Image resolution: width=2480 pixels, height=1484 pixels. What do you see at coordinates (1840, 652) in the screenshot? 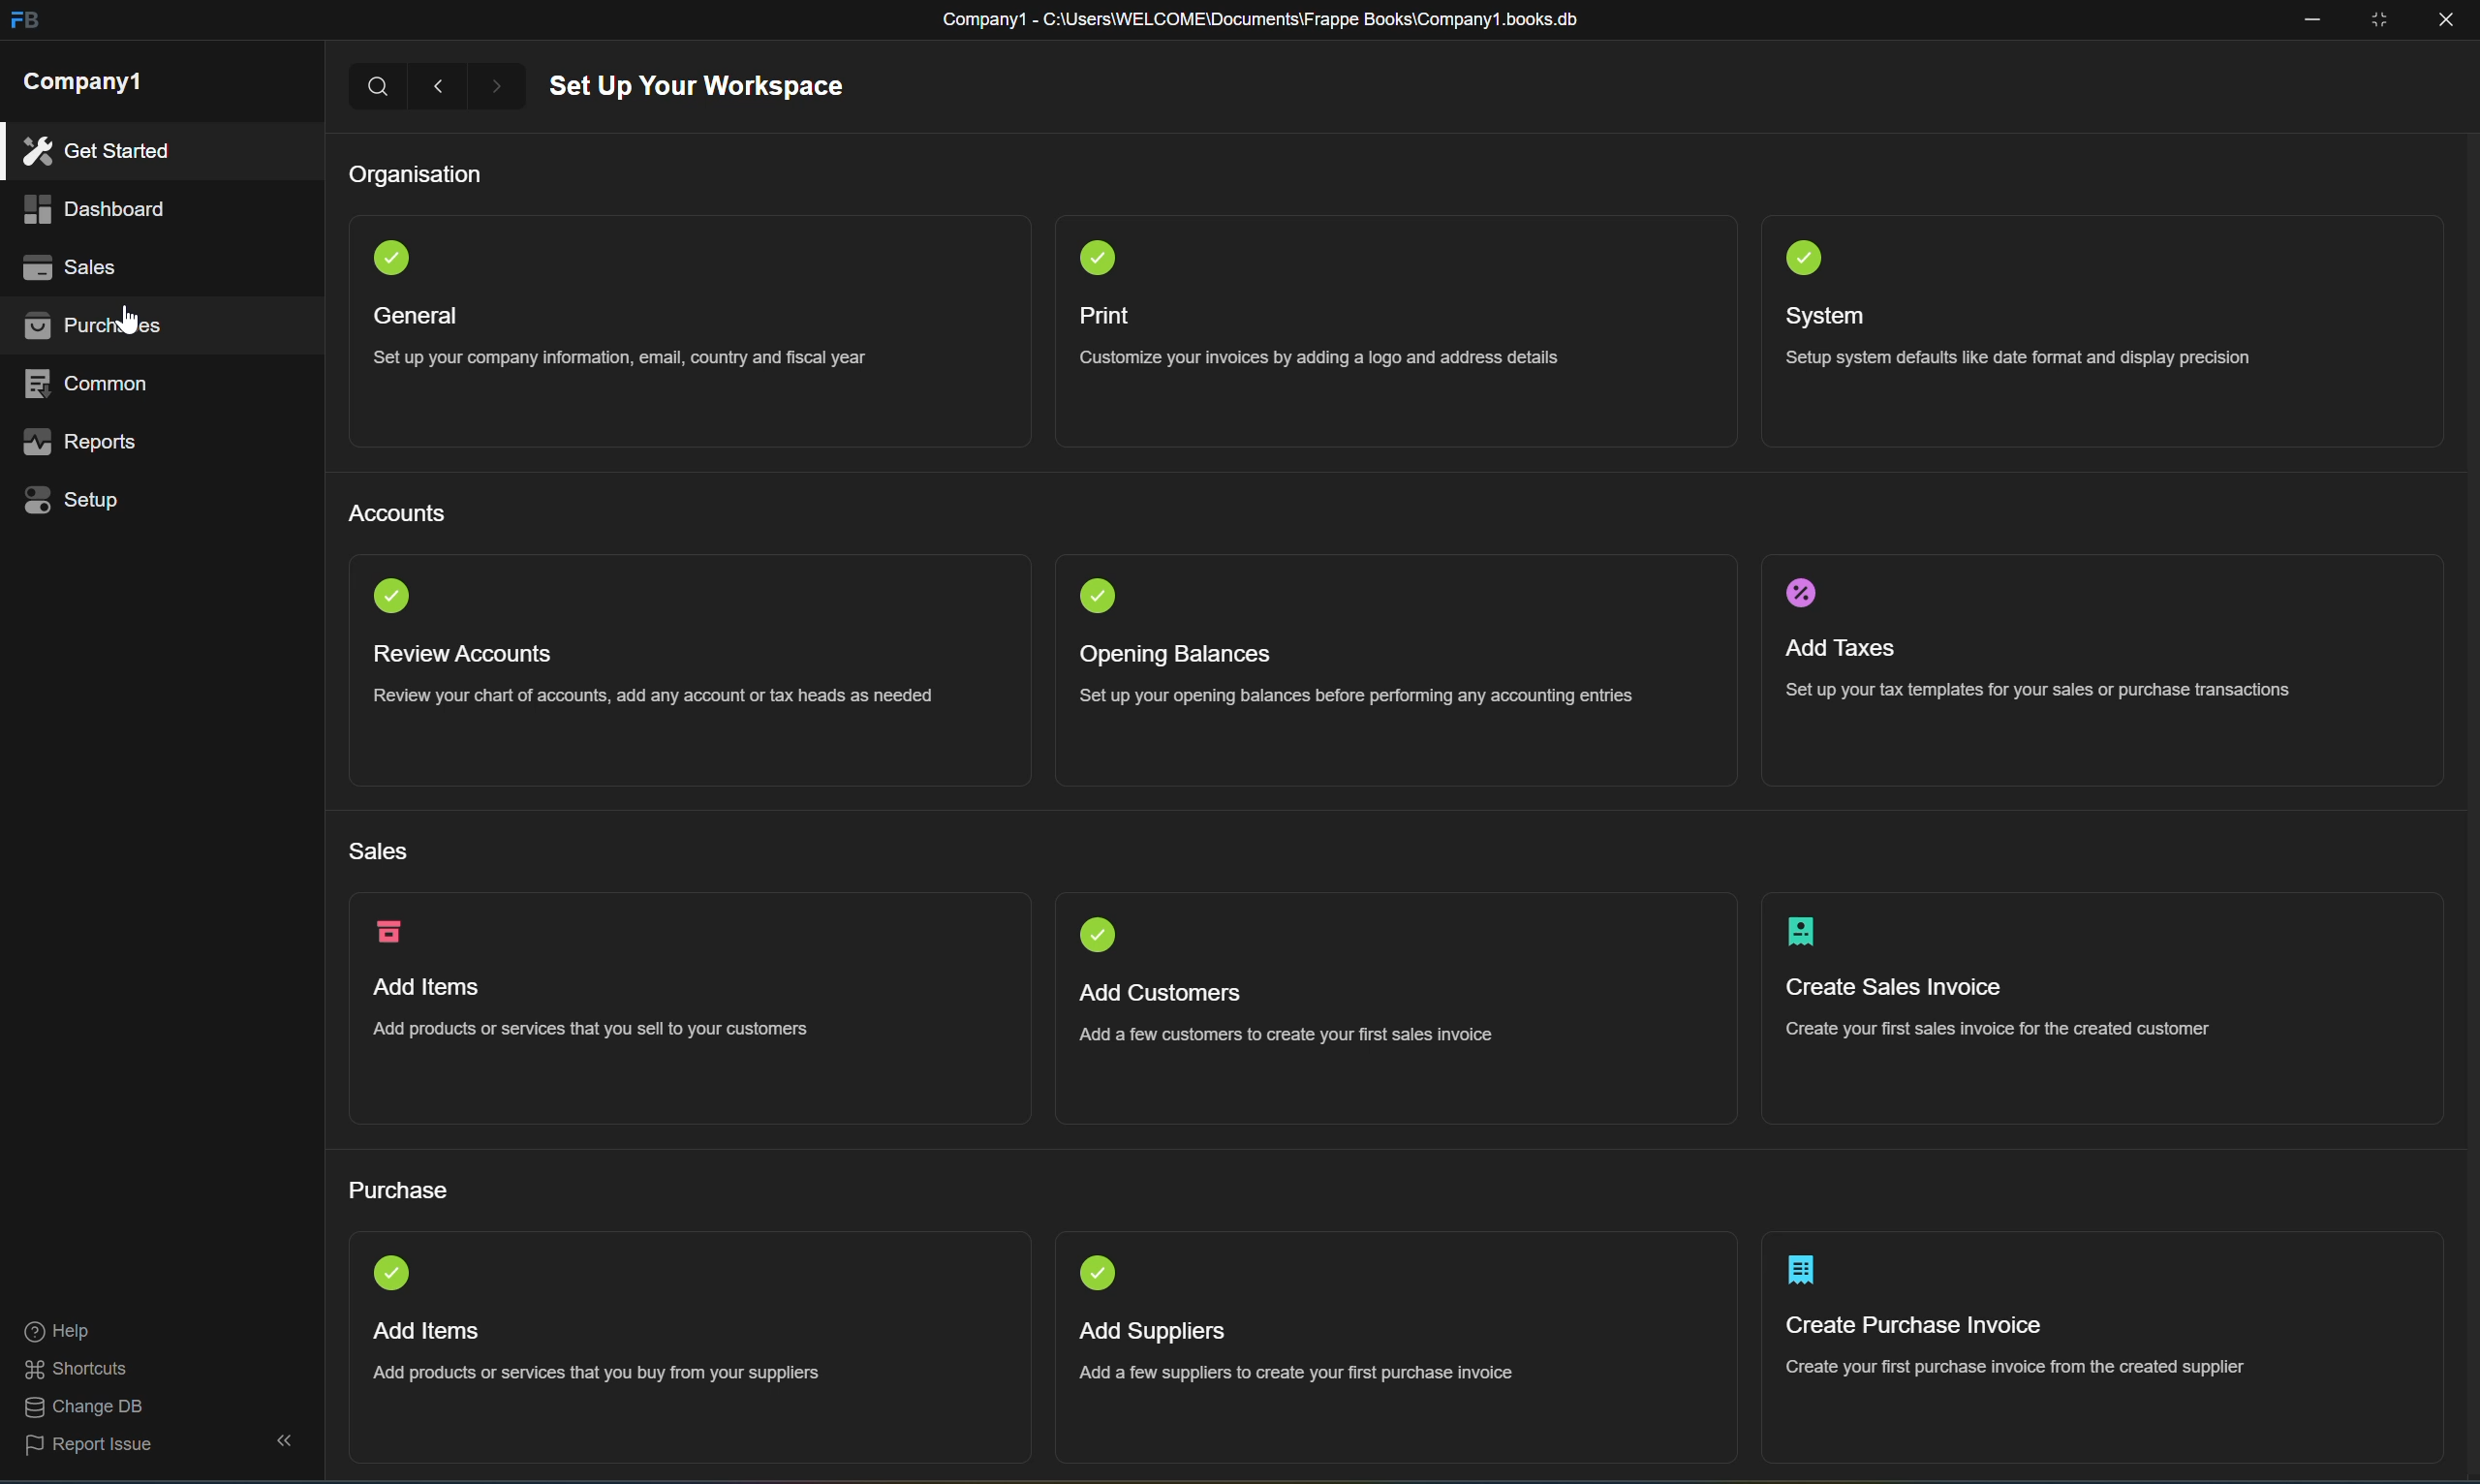
I see `add taxes` at bounding box center [1840, 652].